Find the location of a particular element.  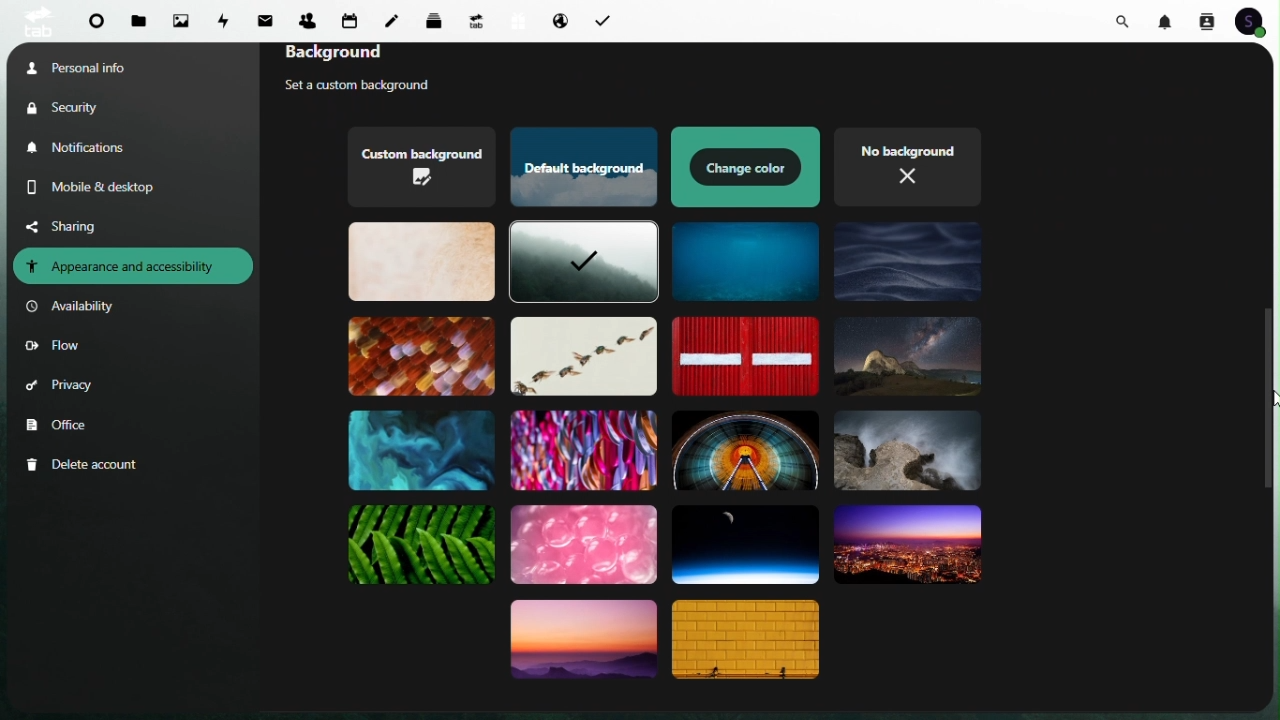

Security is located at coordinates (81, 107).